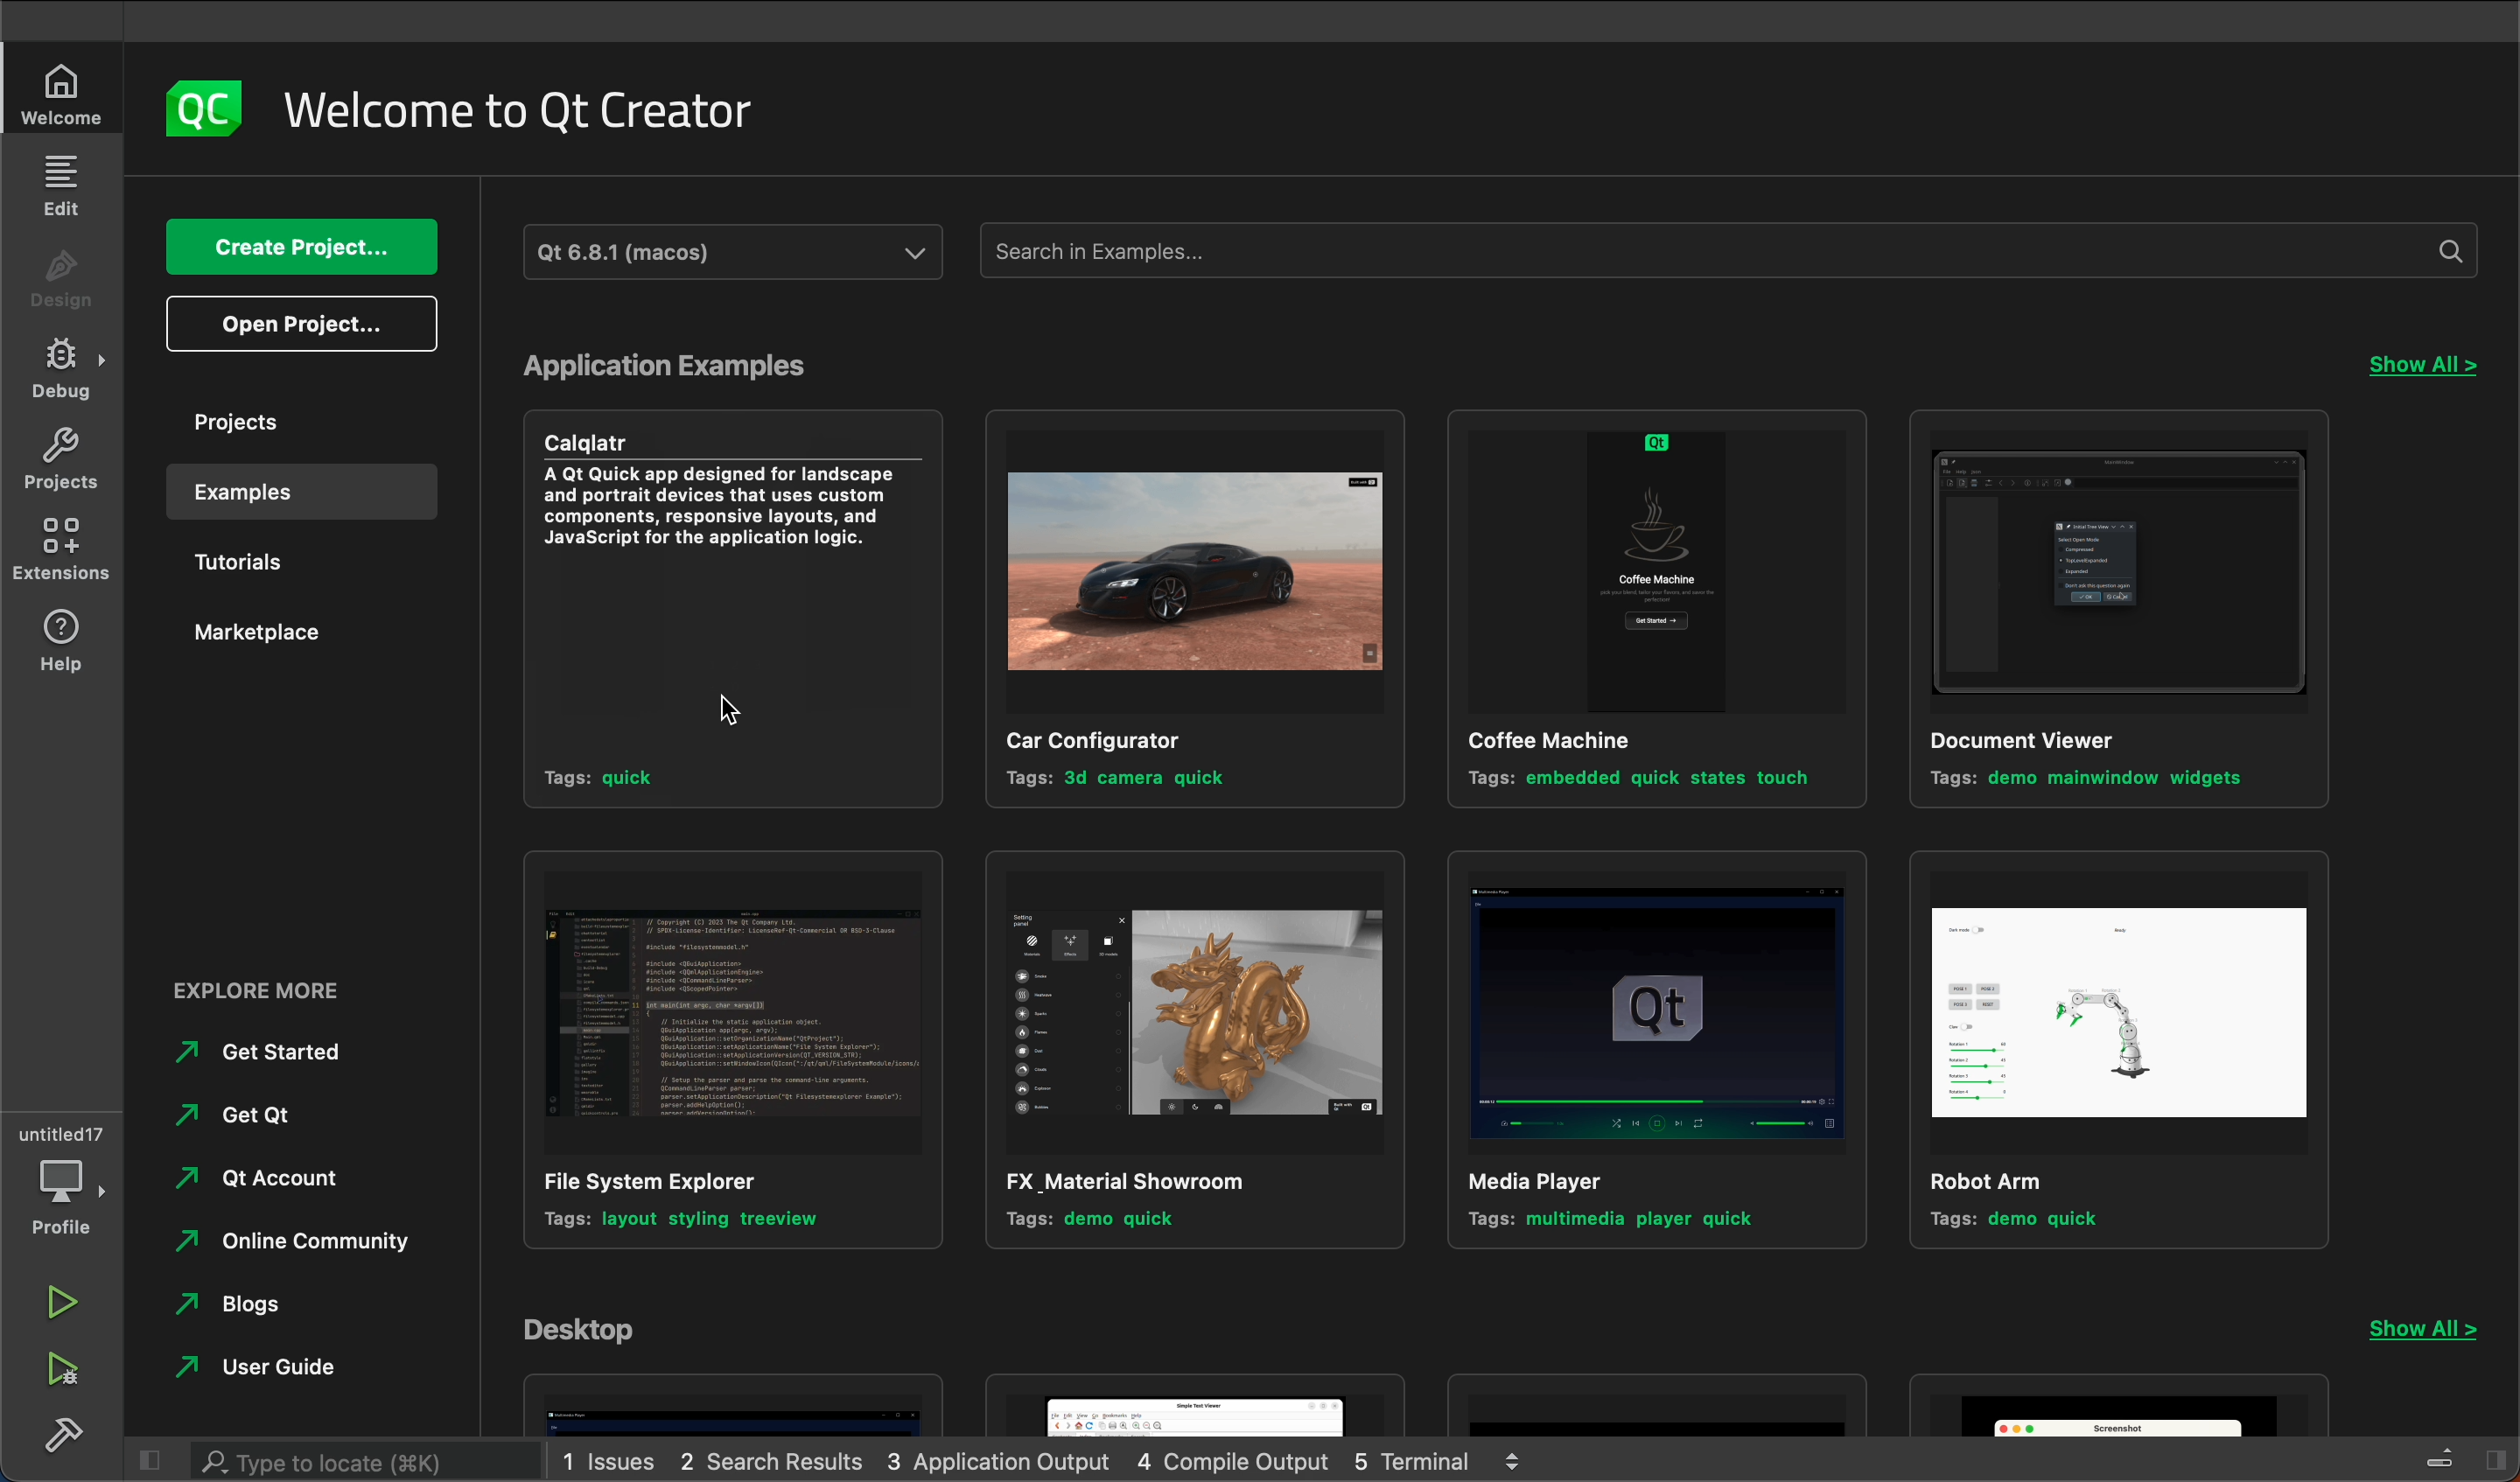 Image resolution: width=2520 pixels, height=1482 pixels. Describe the element at coordinates (300, 326) in the screenshot. I see `open` at that location.